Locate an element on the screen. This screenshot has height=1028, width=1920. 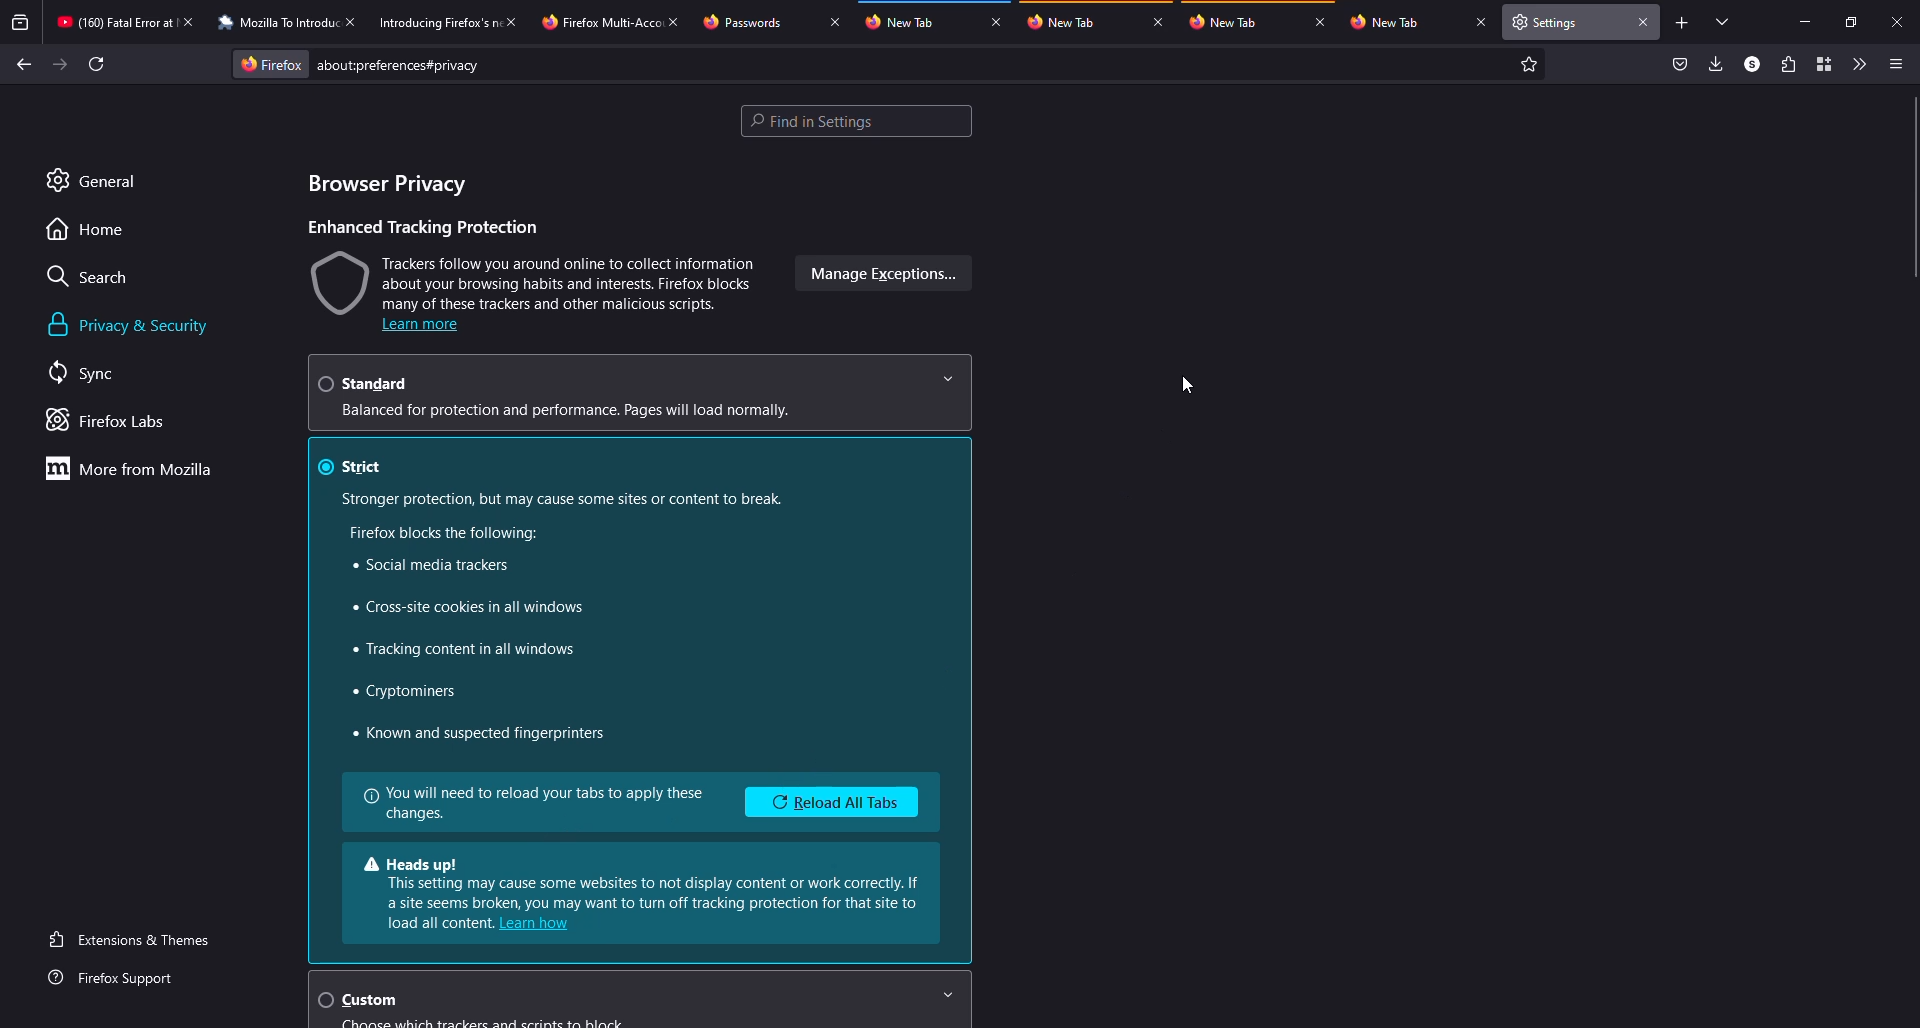
info is located at coordinates (536, 279).